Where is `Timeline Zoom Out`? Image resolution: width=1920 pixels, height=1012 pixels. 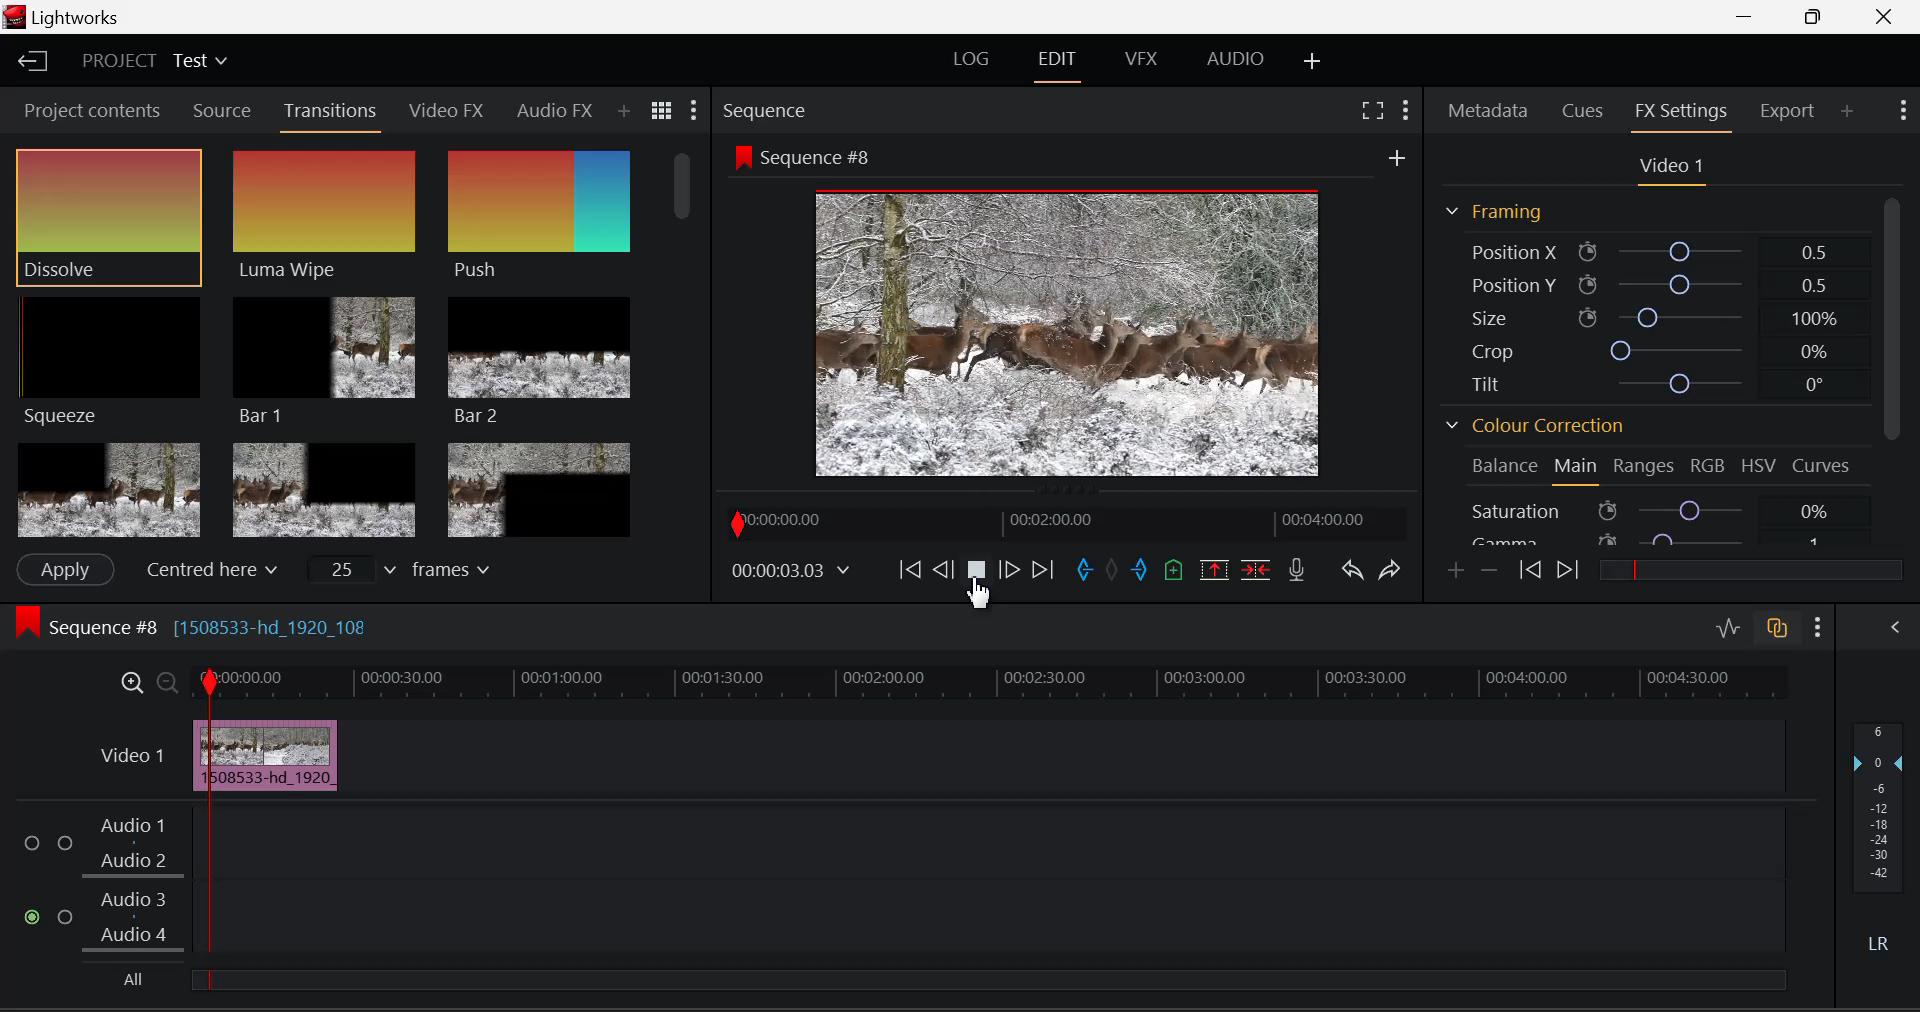
Timeline Zoom Out is located at coordinates (164, 679).